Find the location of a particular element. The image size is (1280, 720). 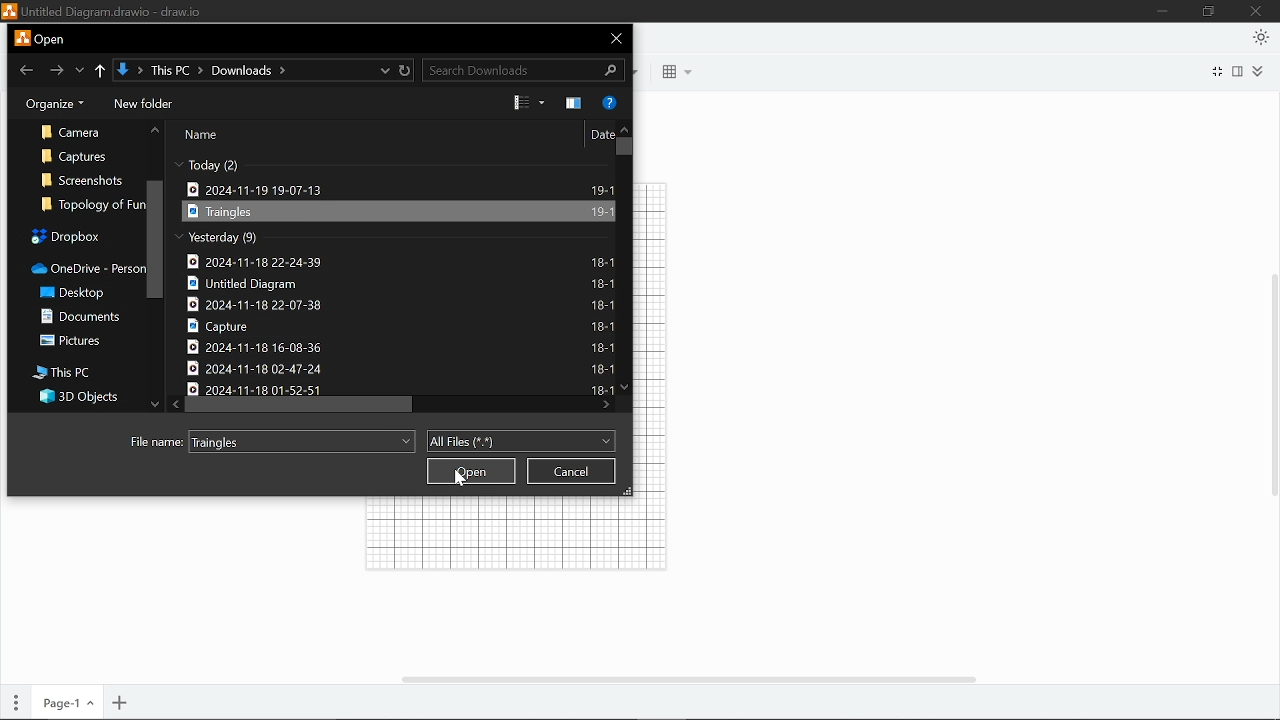

File name is located at coordinates (158, 442).